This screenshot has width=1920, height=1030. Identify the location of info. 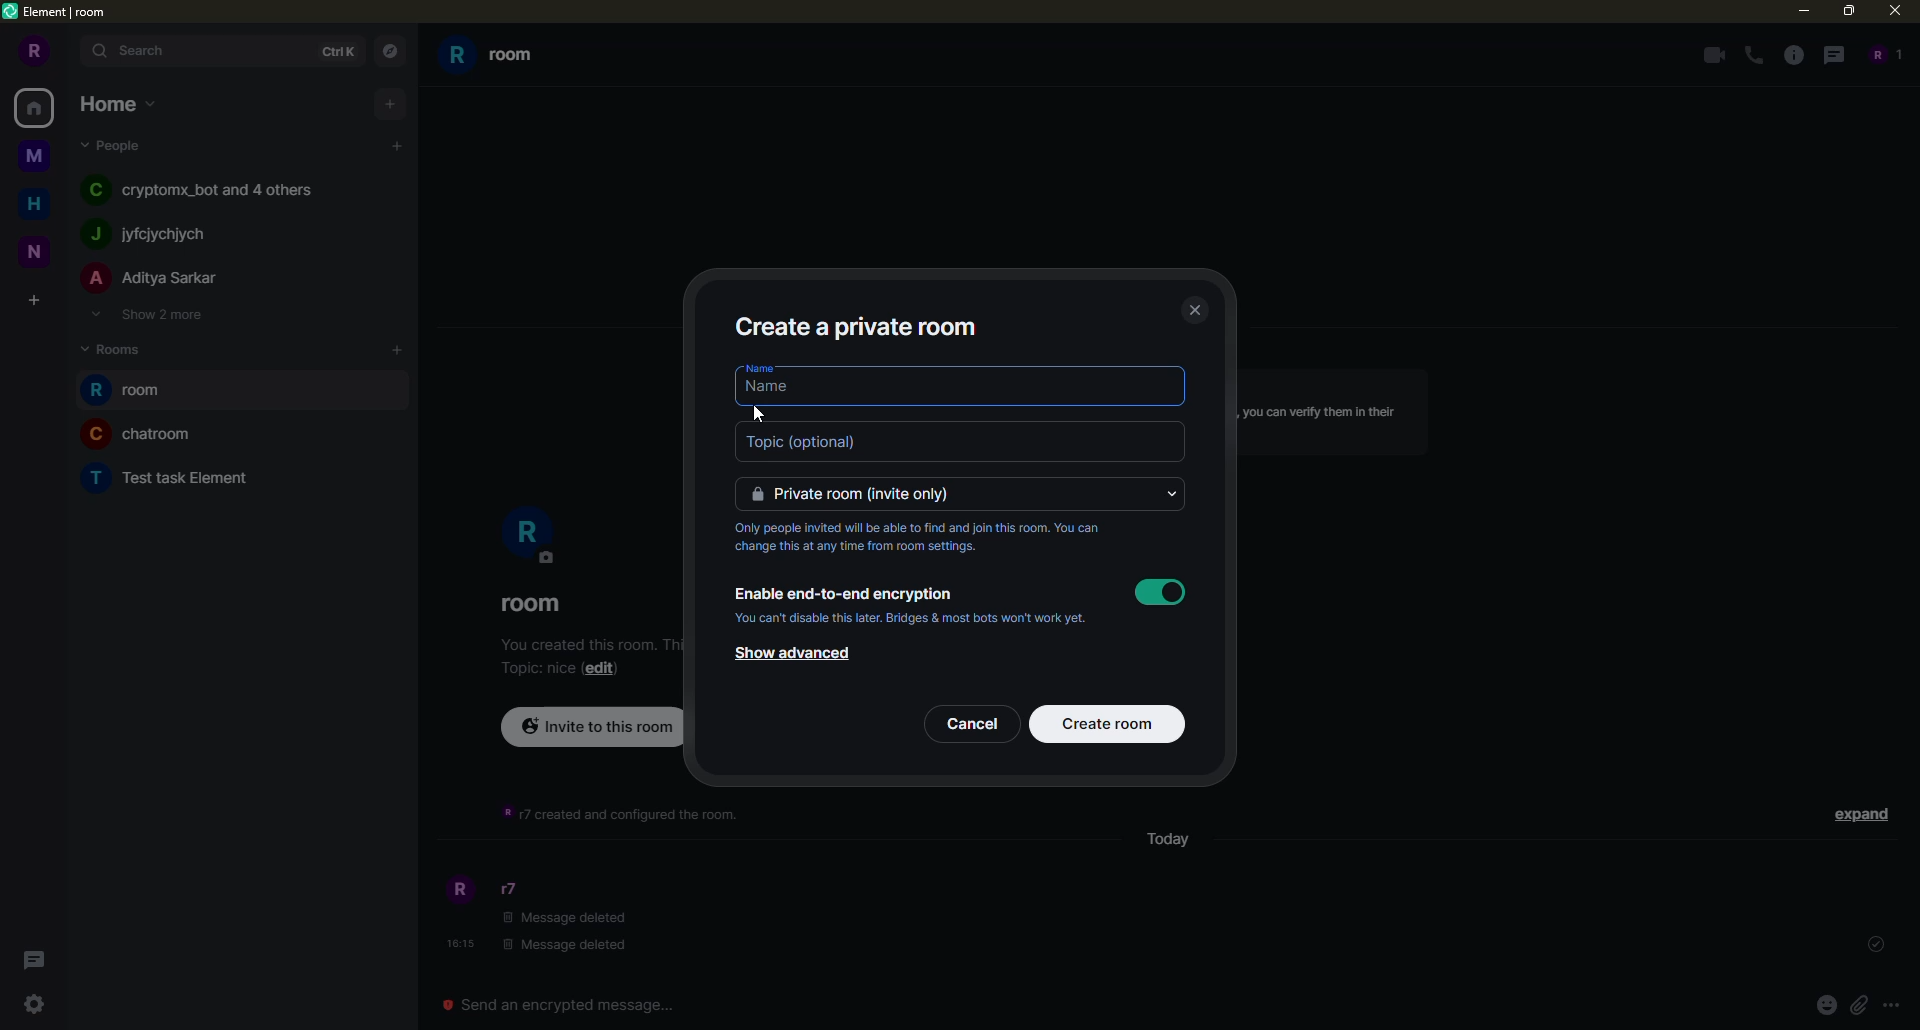
(584, 642).